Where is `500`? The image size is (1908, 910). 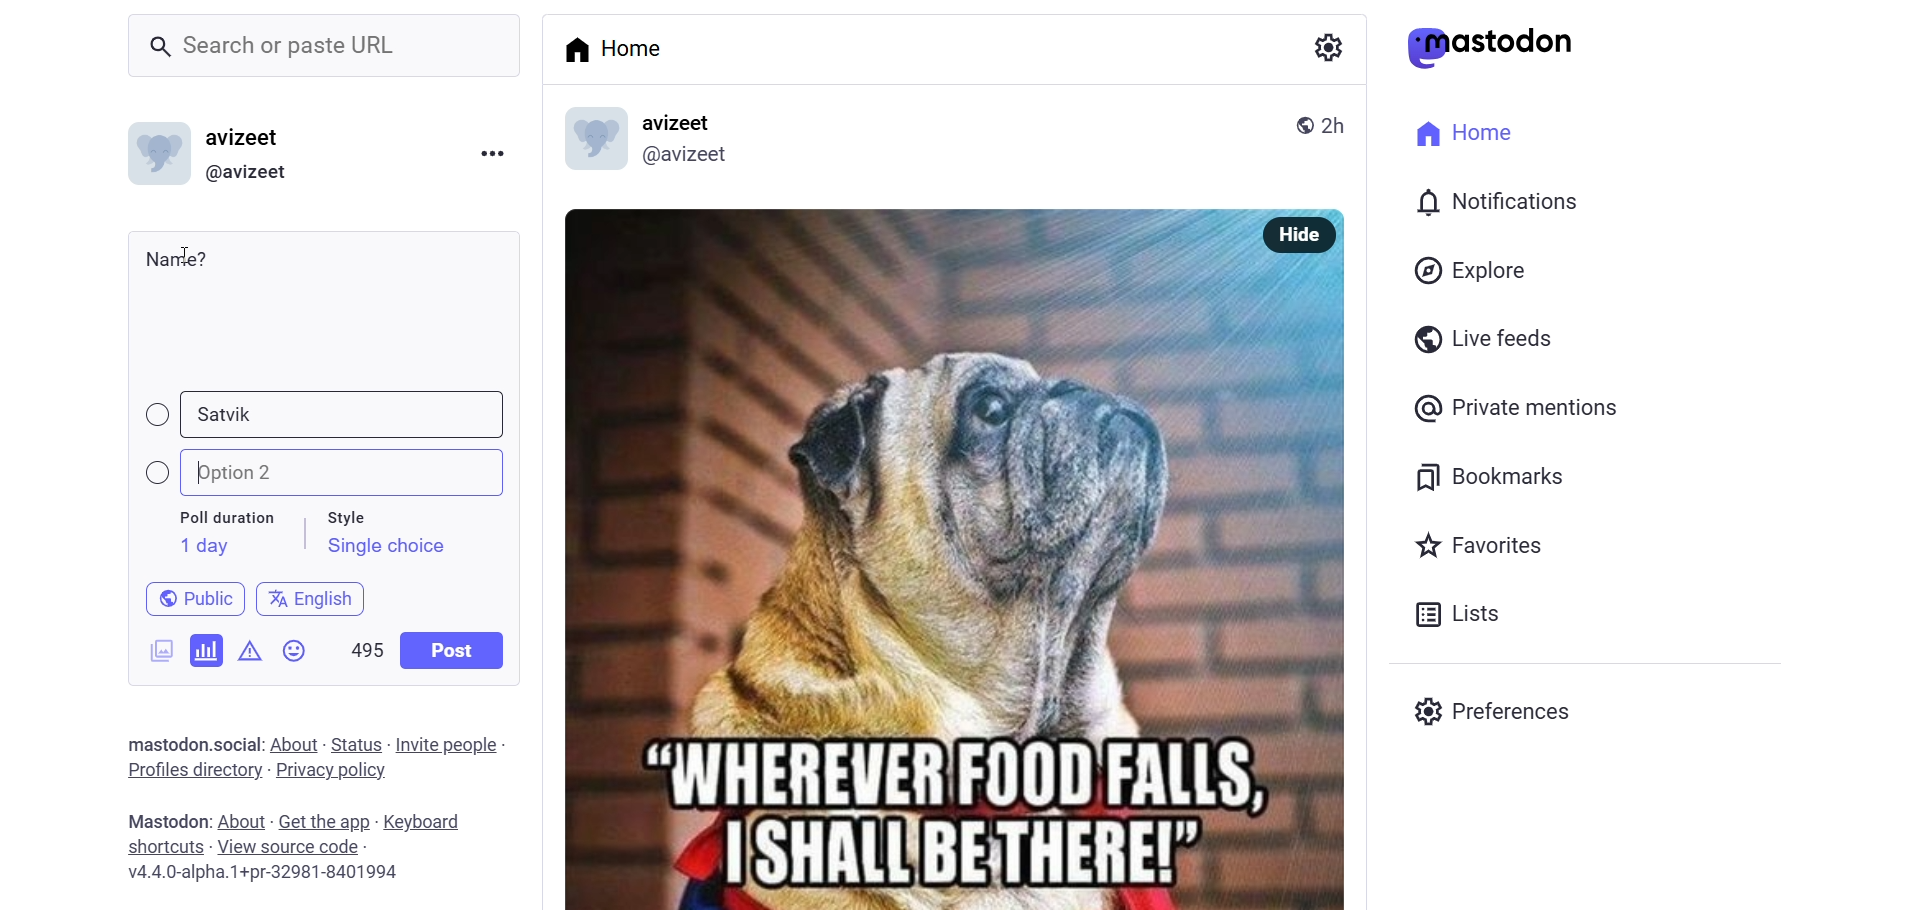
500 is located at coordinates (365, 646).